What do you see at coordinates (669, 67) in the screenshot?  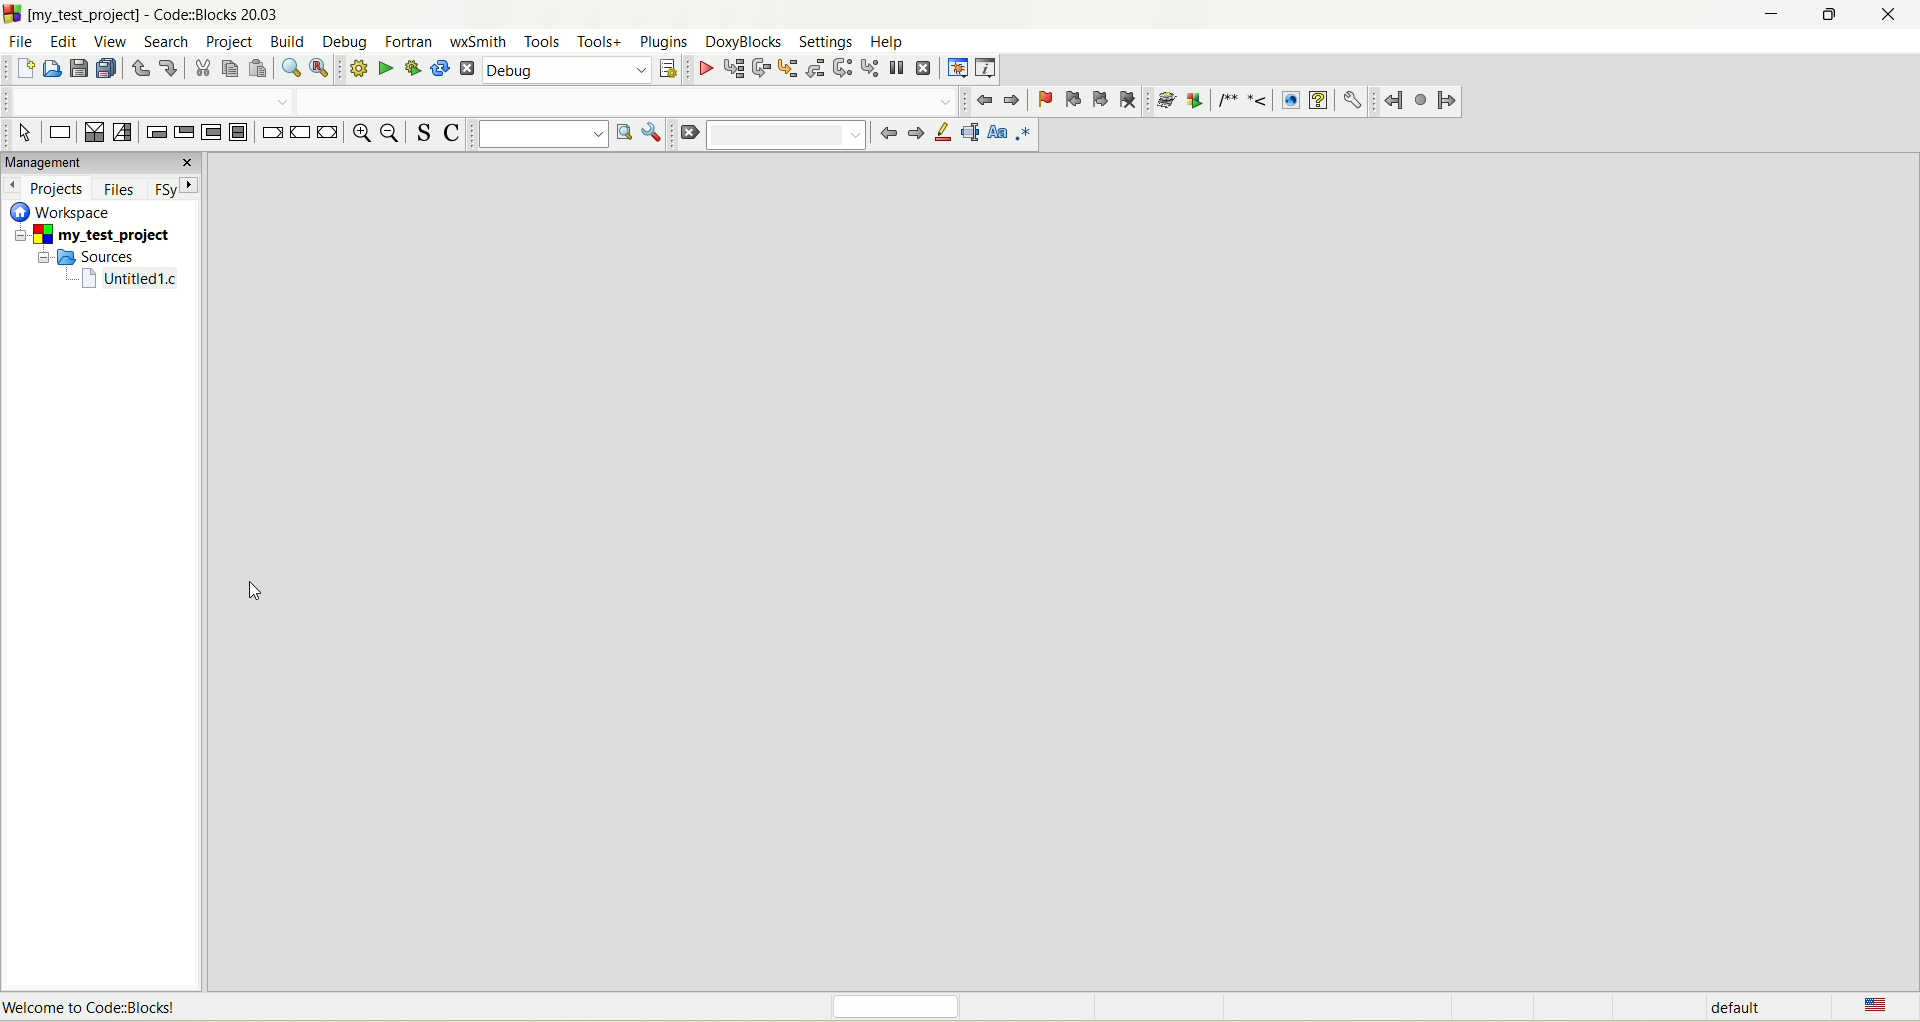 I see `select target dialog` at bounding box center [669, 67].